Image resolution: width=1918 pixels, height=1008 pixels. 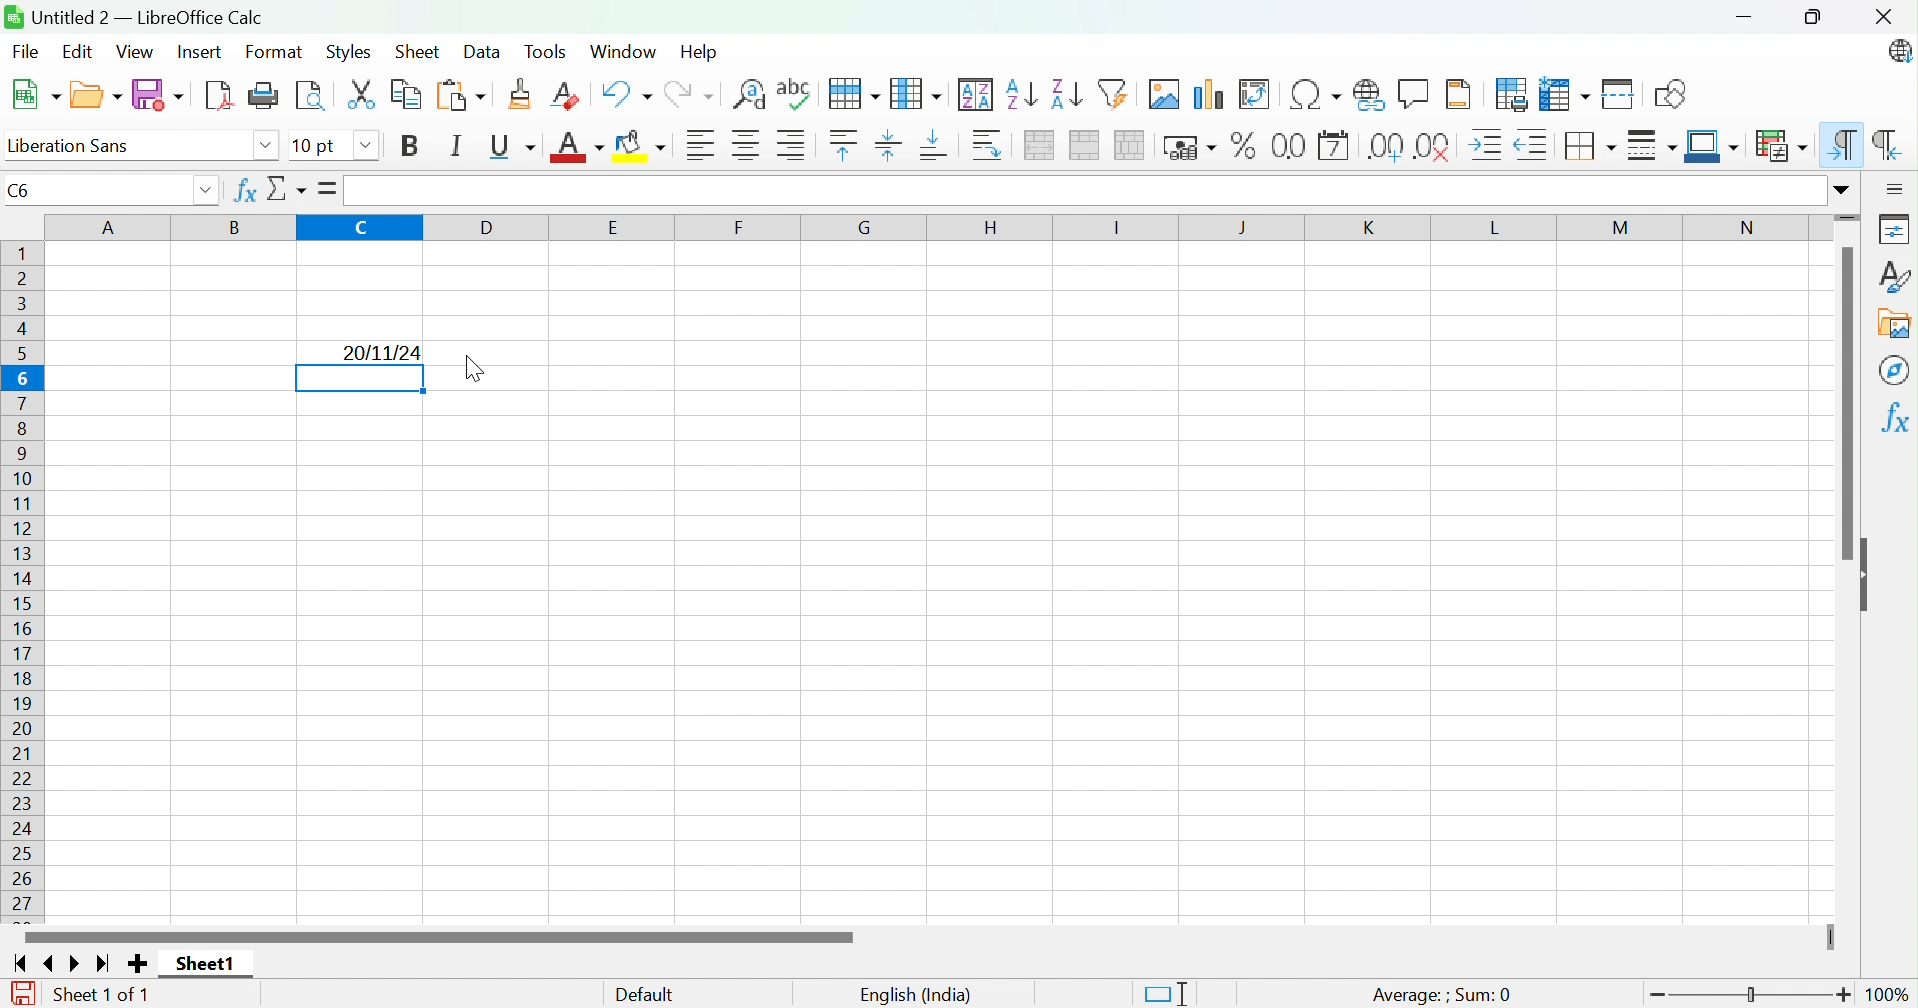 What do you see at coordinates (550, 52) in the screenshot?
I see `Tools` at bounding box center [550, 52].